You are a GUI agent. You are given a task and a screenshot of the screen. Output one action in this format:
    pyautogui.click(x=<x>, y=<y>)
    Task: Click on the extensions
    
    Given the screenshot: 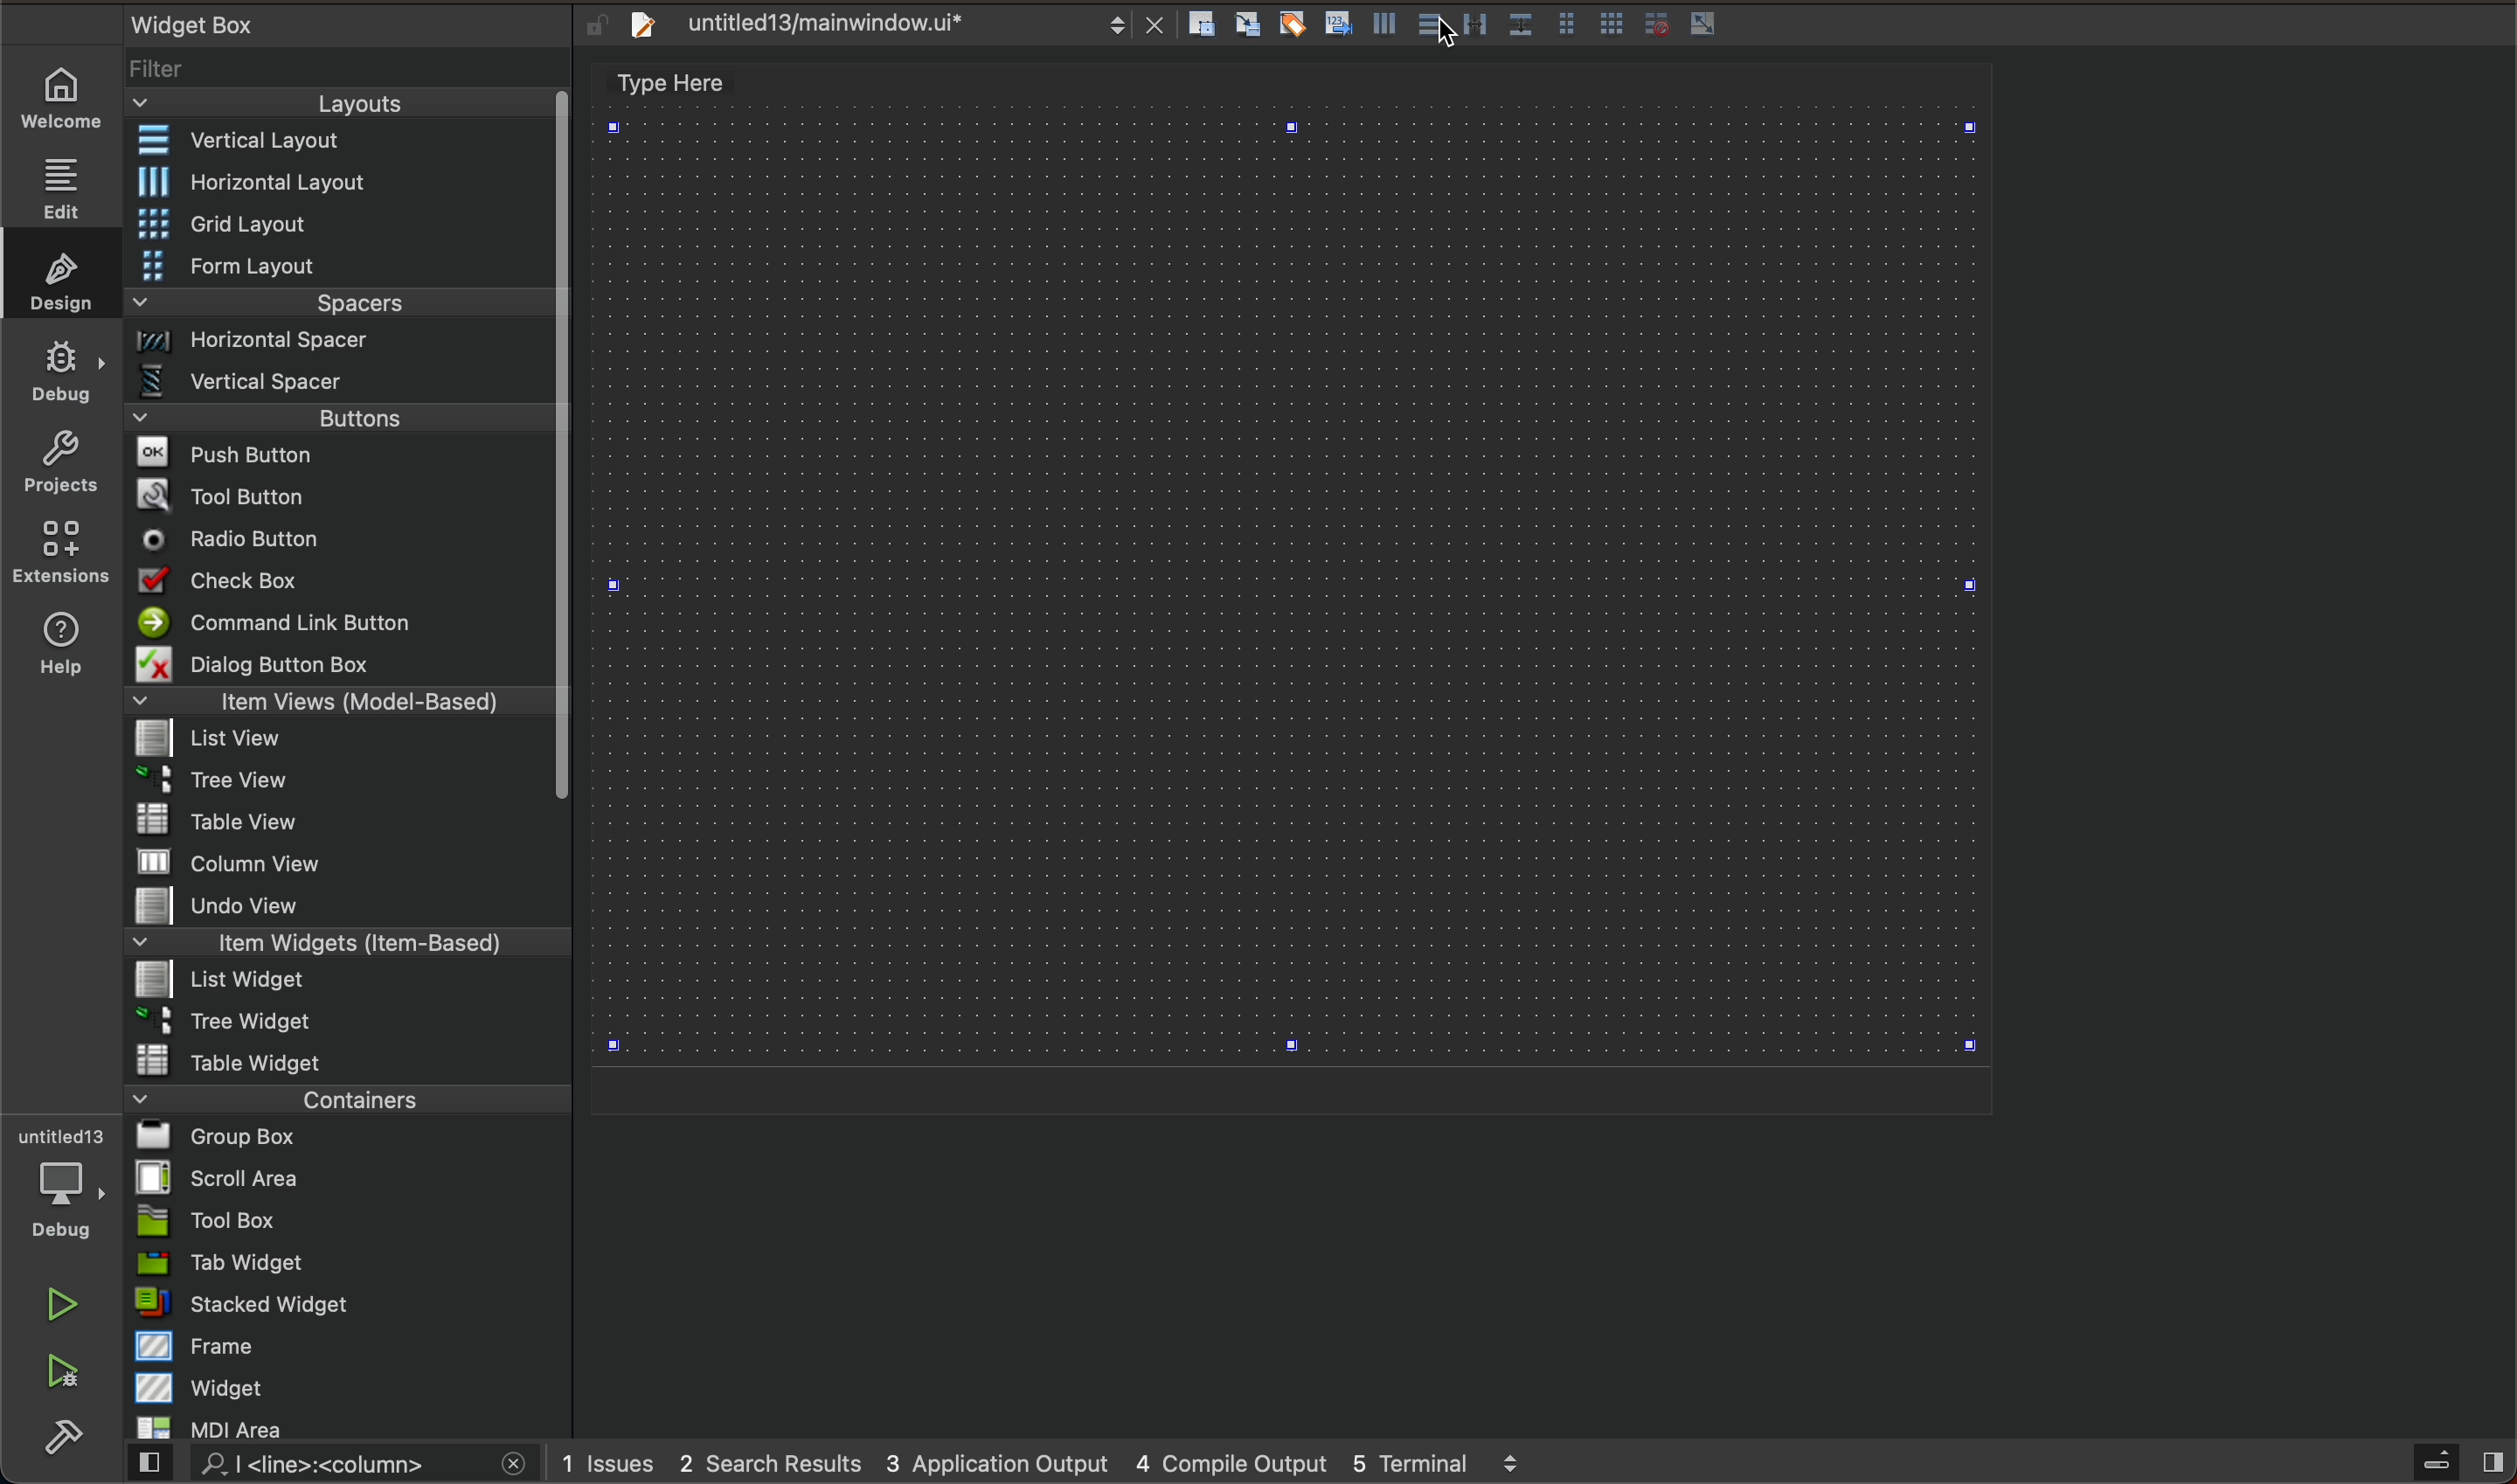 What is the action you would take?
    pyautogui.click(x=63, y=551)
    